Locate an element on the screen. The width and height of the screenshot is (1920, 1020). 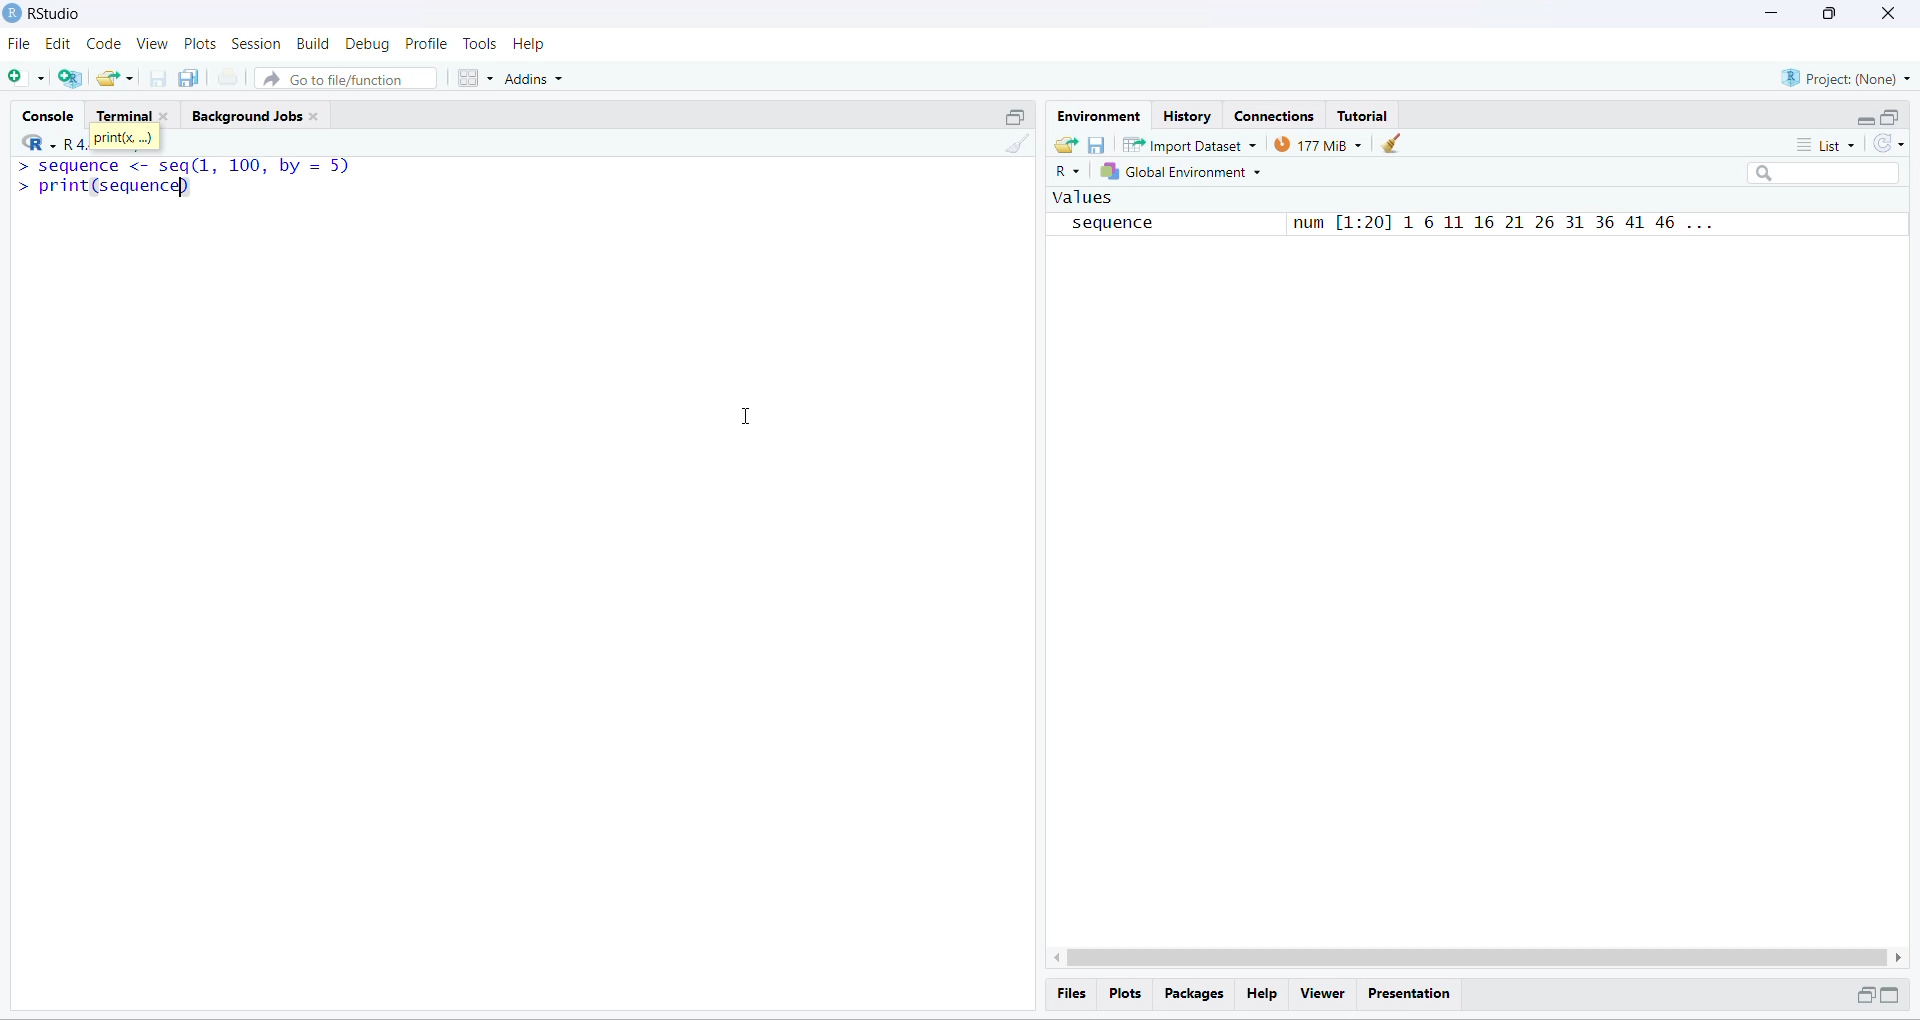
viewer is located at coordinates (1324, 994).